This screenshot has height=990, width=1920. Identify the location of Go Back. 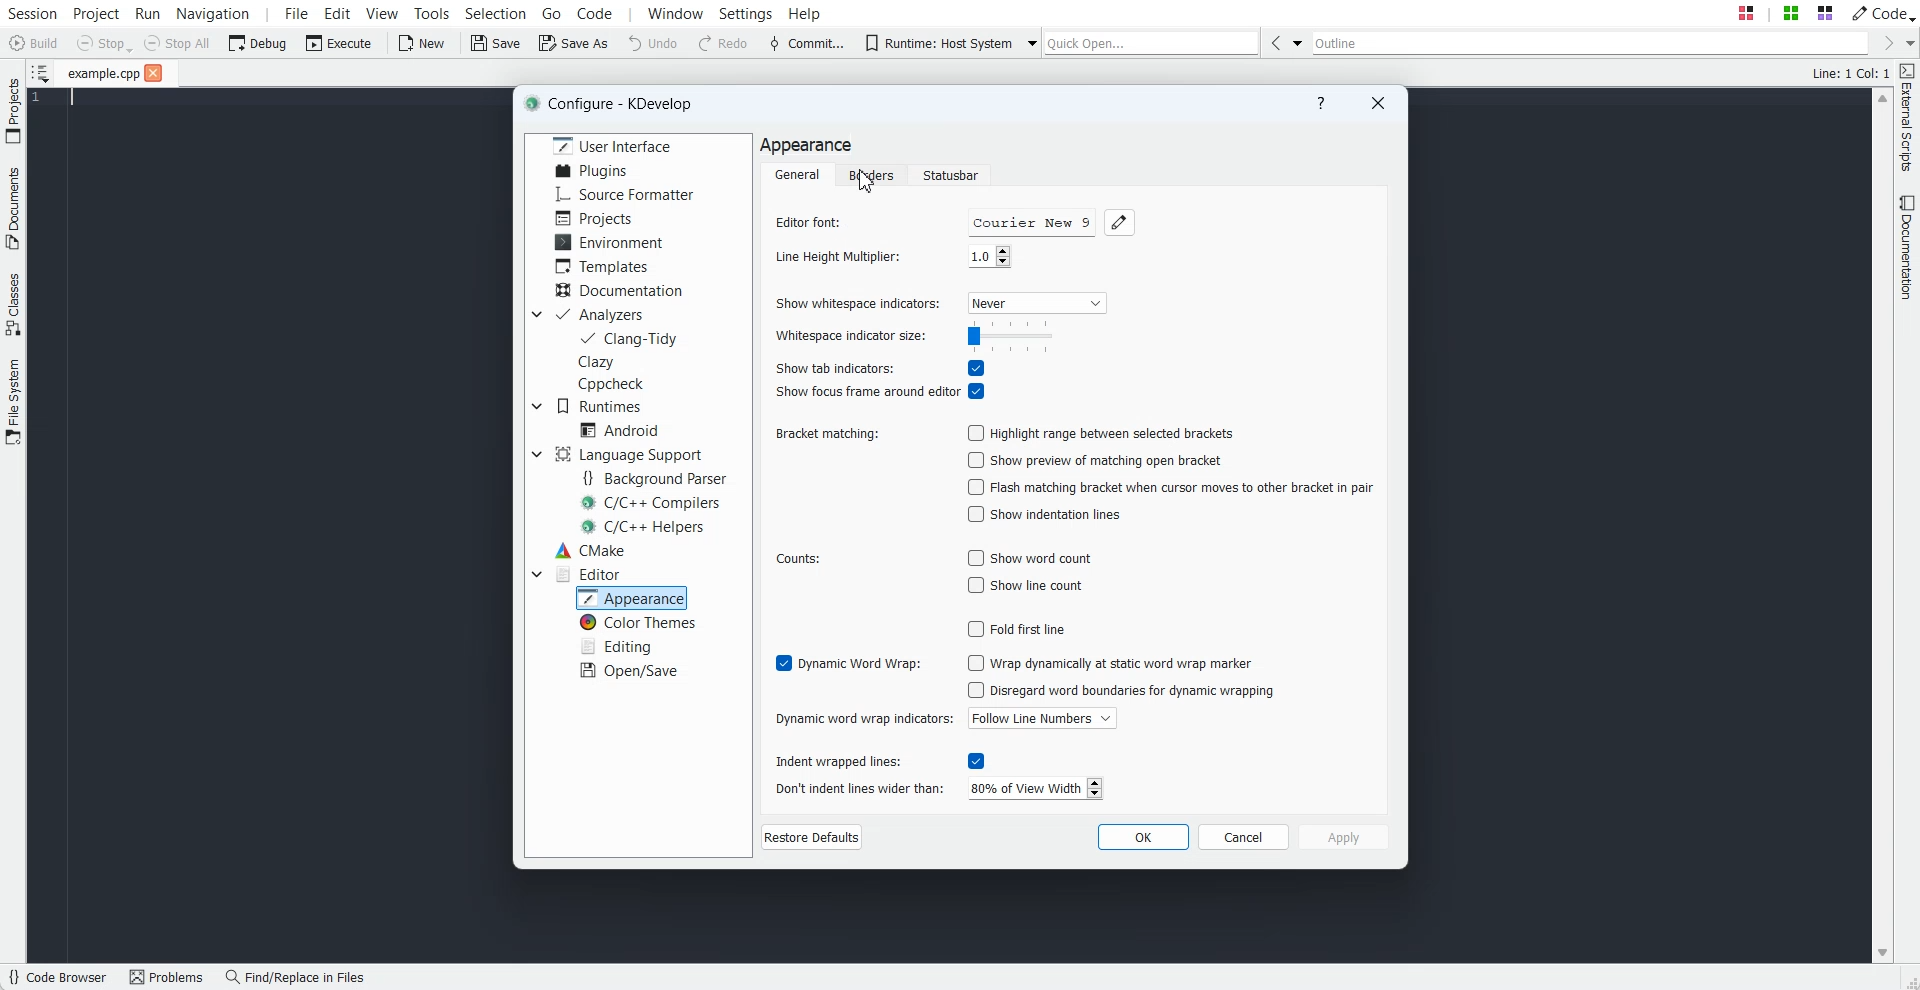
(1274, 42).